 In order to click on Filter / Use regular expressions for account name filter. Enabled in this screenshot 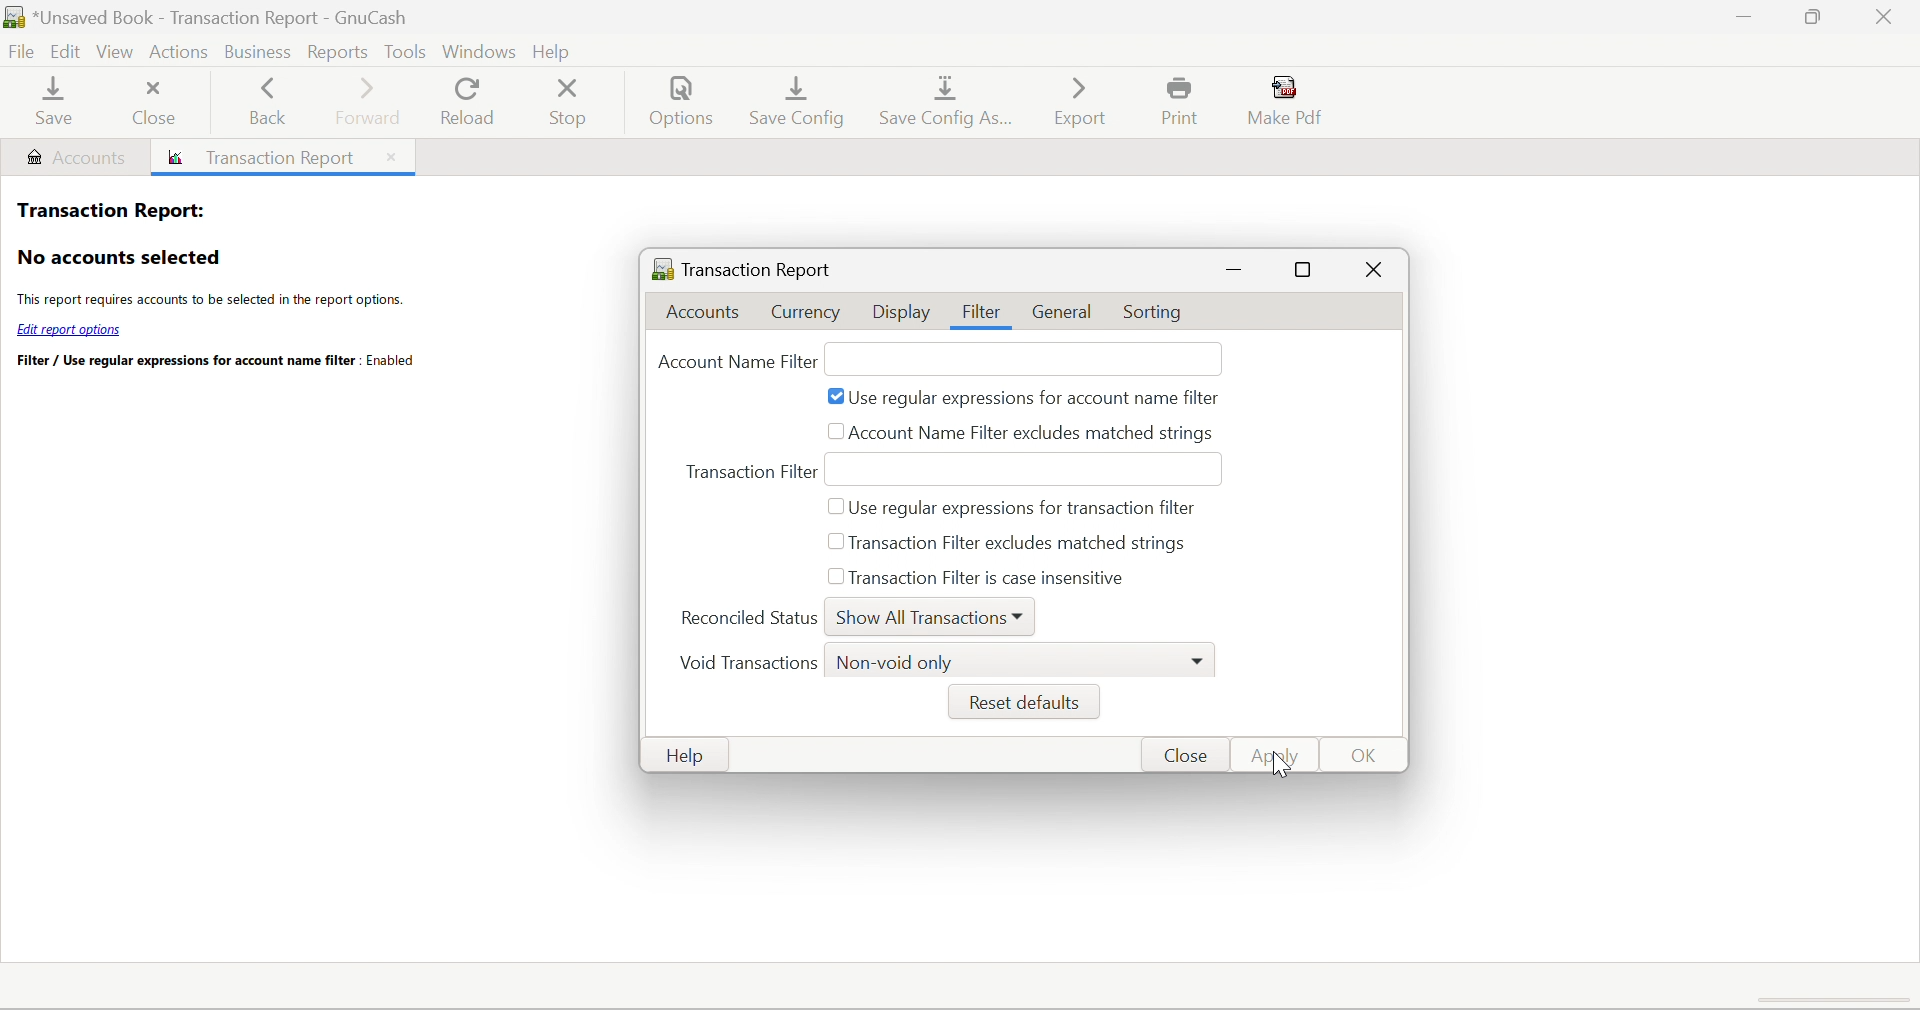, I will do `click(217, 361)`.